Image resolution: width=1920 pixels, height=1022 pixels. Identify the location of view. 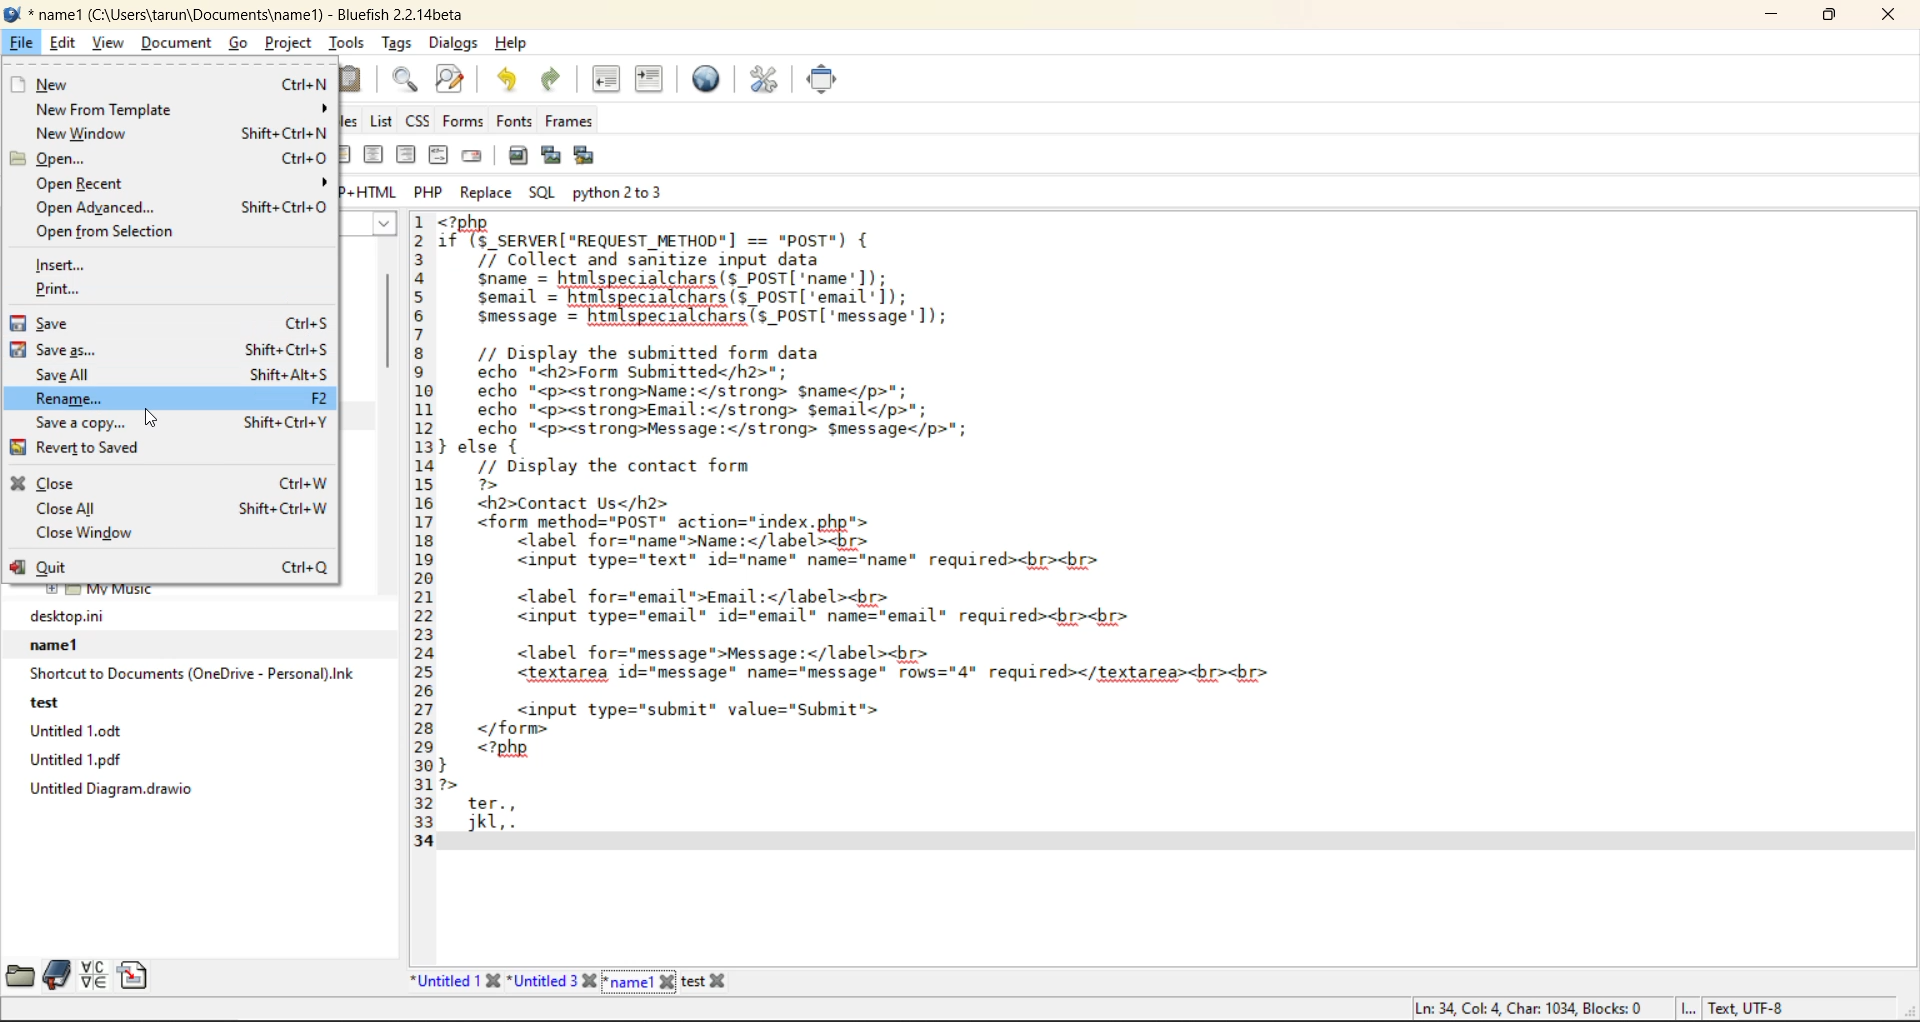
(111, 46).